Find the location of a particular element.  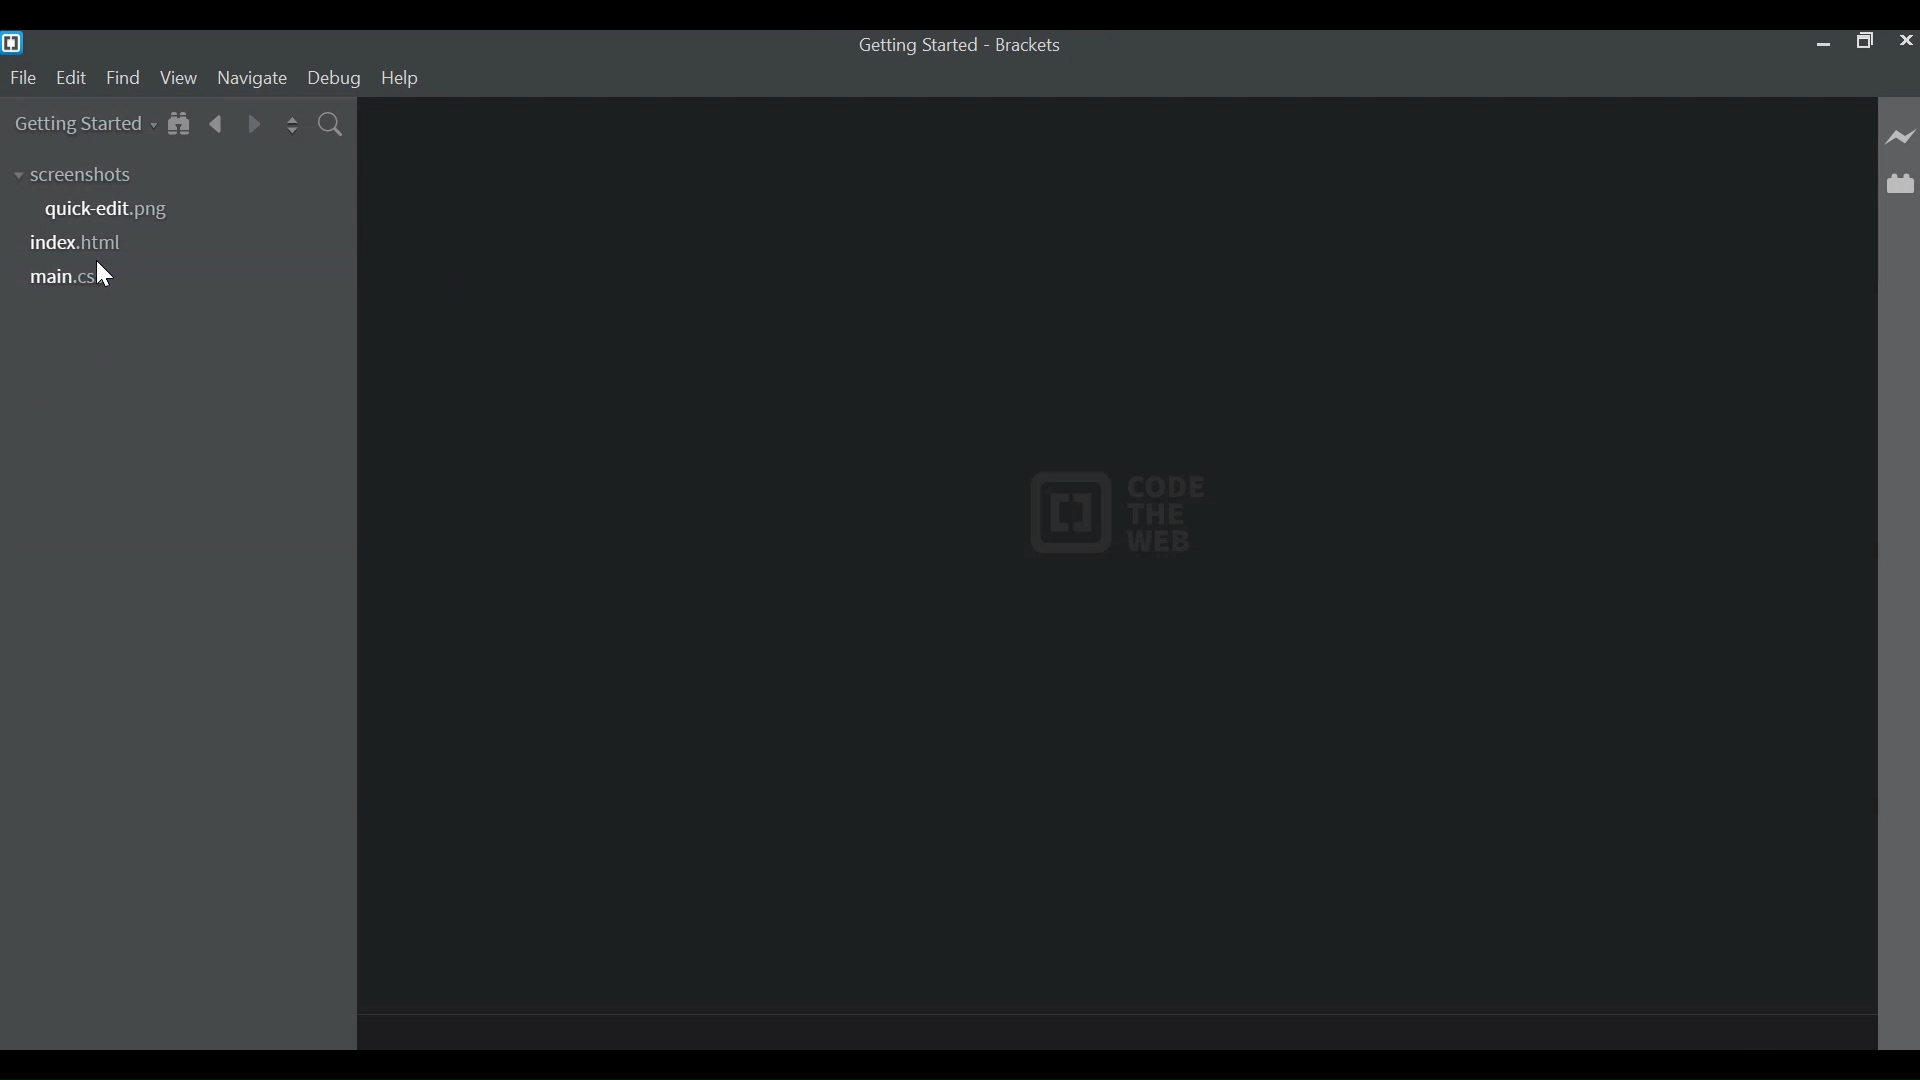

Debug is located at coordinates (334, 78).